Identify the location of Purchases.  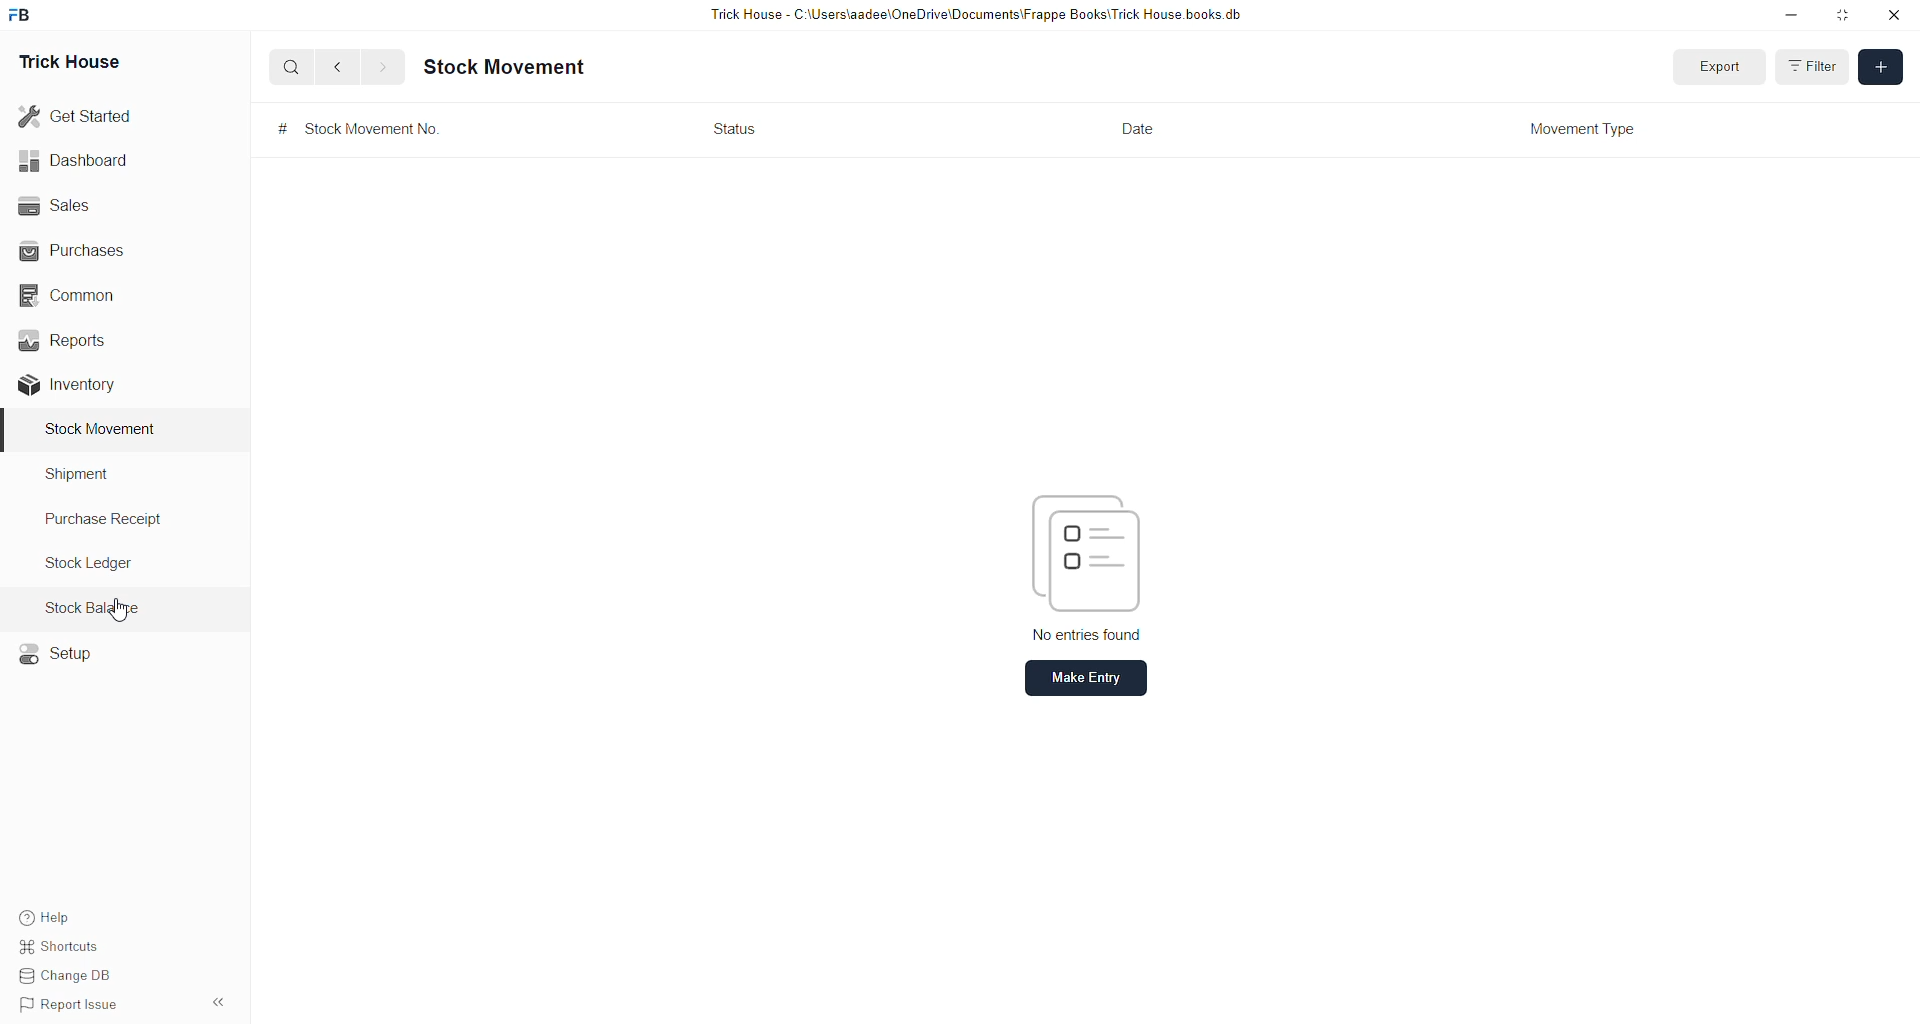
(92, 248).